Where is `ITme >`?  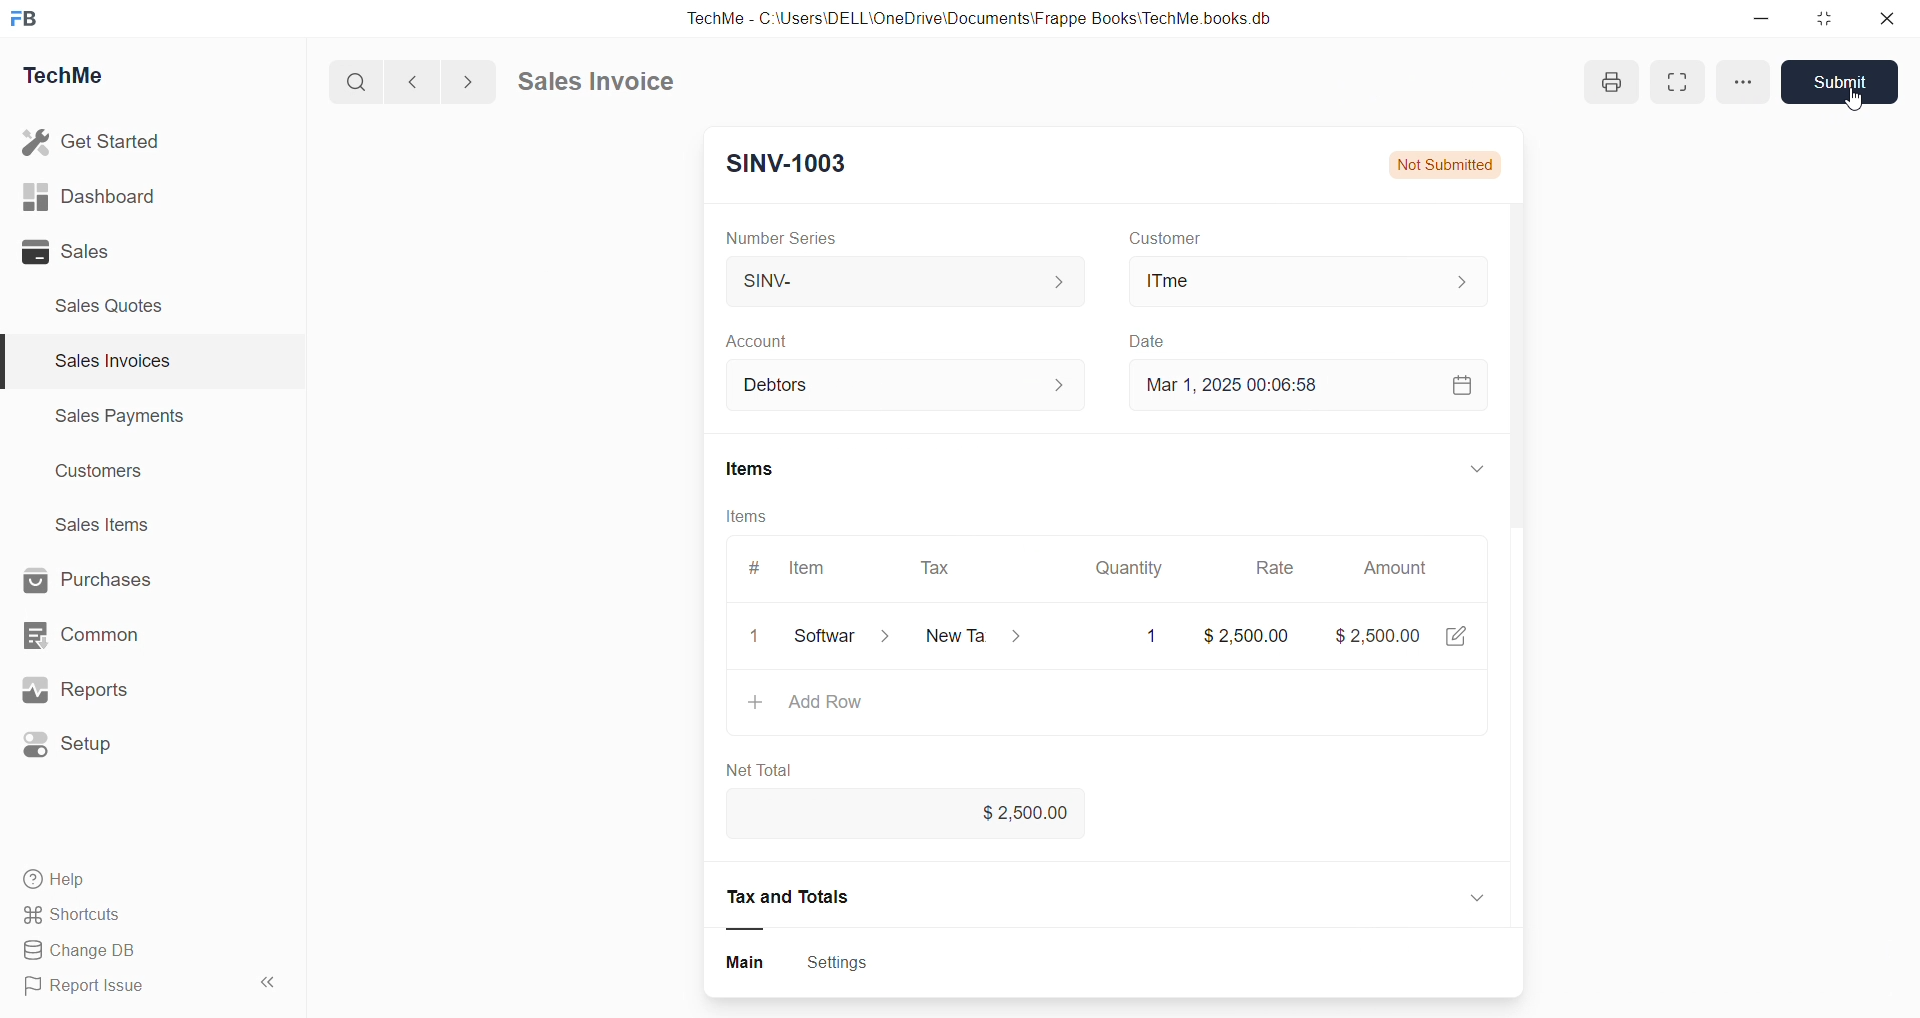 ITme > is located at coordinates (1305, 281).